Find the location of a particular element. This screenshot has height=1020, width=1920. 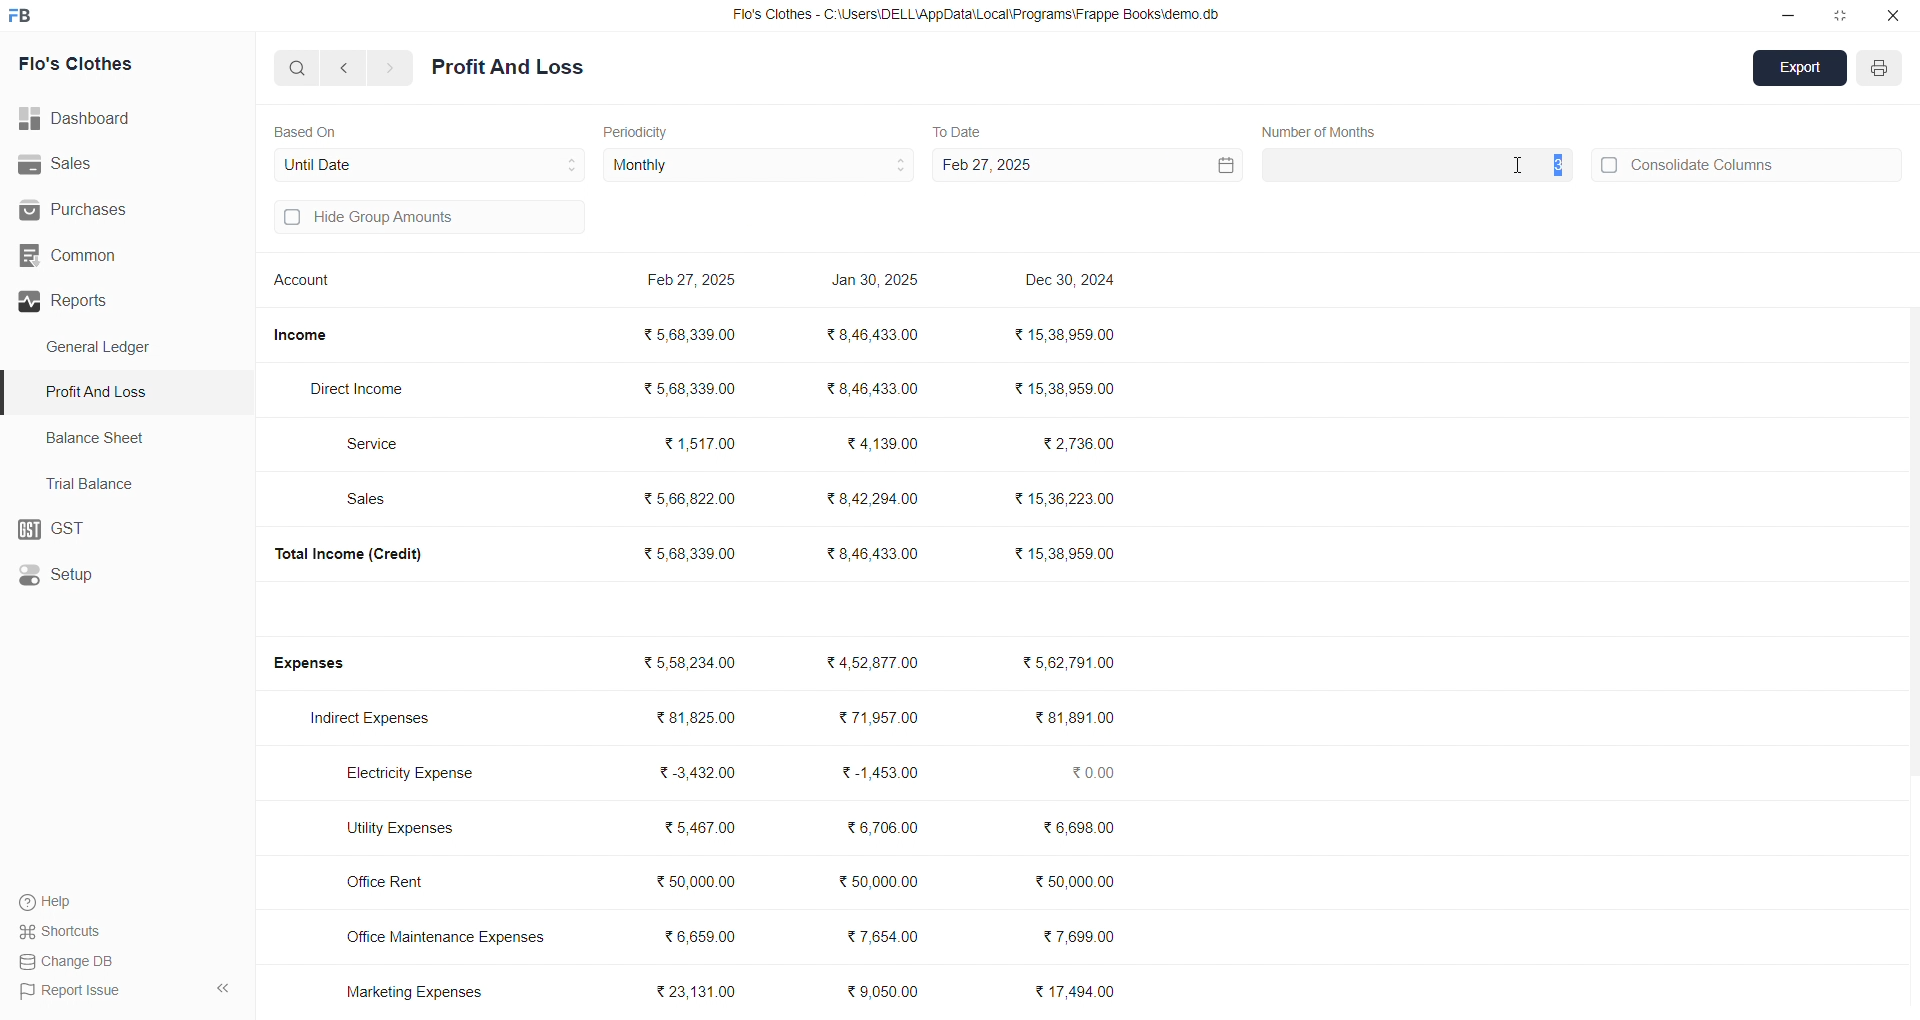

Purchases is located at coordinates (97, 210).